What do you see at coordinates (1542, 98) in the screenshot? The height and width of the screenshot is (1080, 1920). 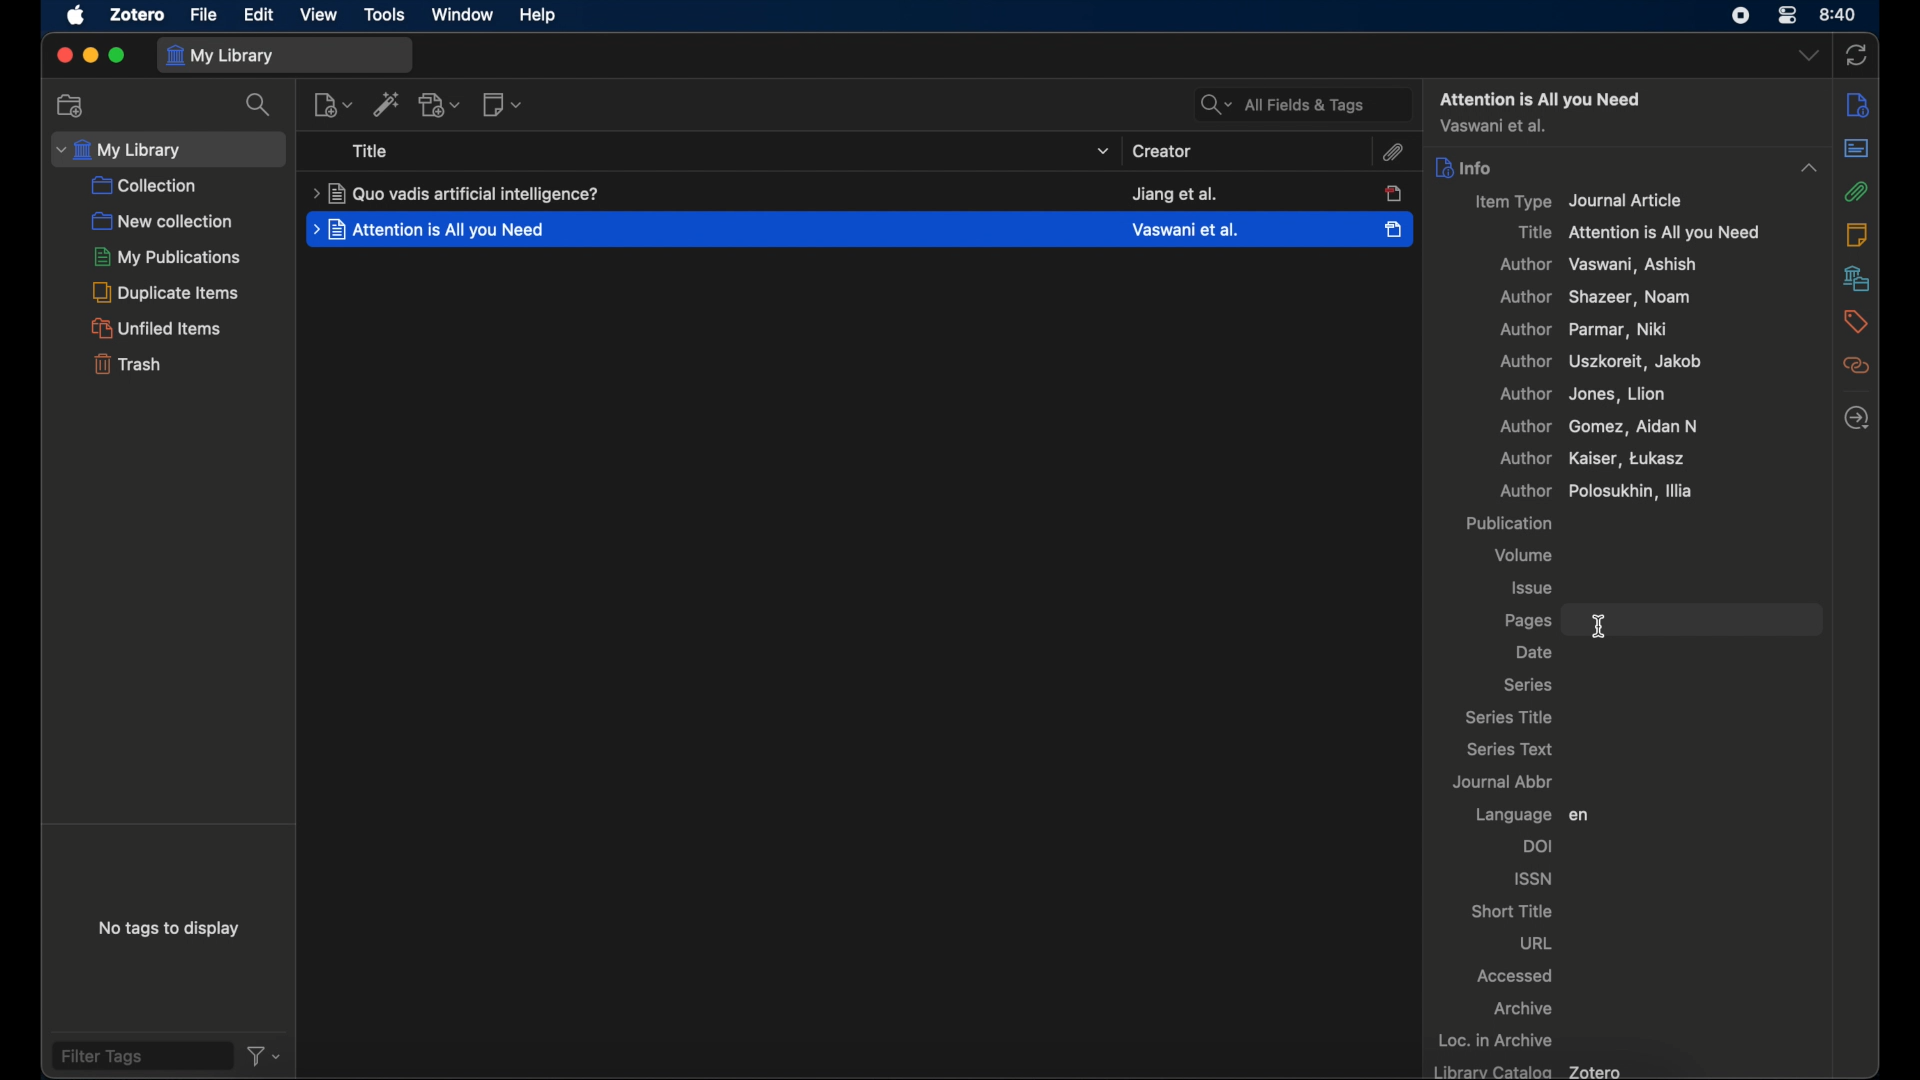 I see `attention all you need` at bounding box center [1542, 98].